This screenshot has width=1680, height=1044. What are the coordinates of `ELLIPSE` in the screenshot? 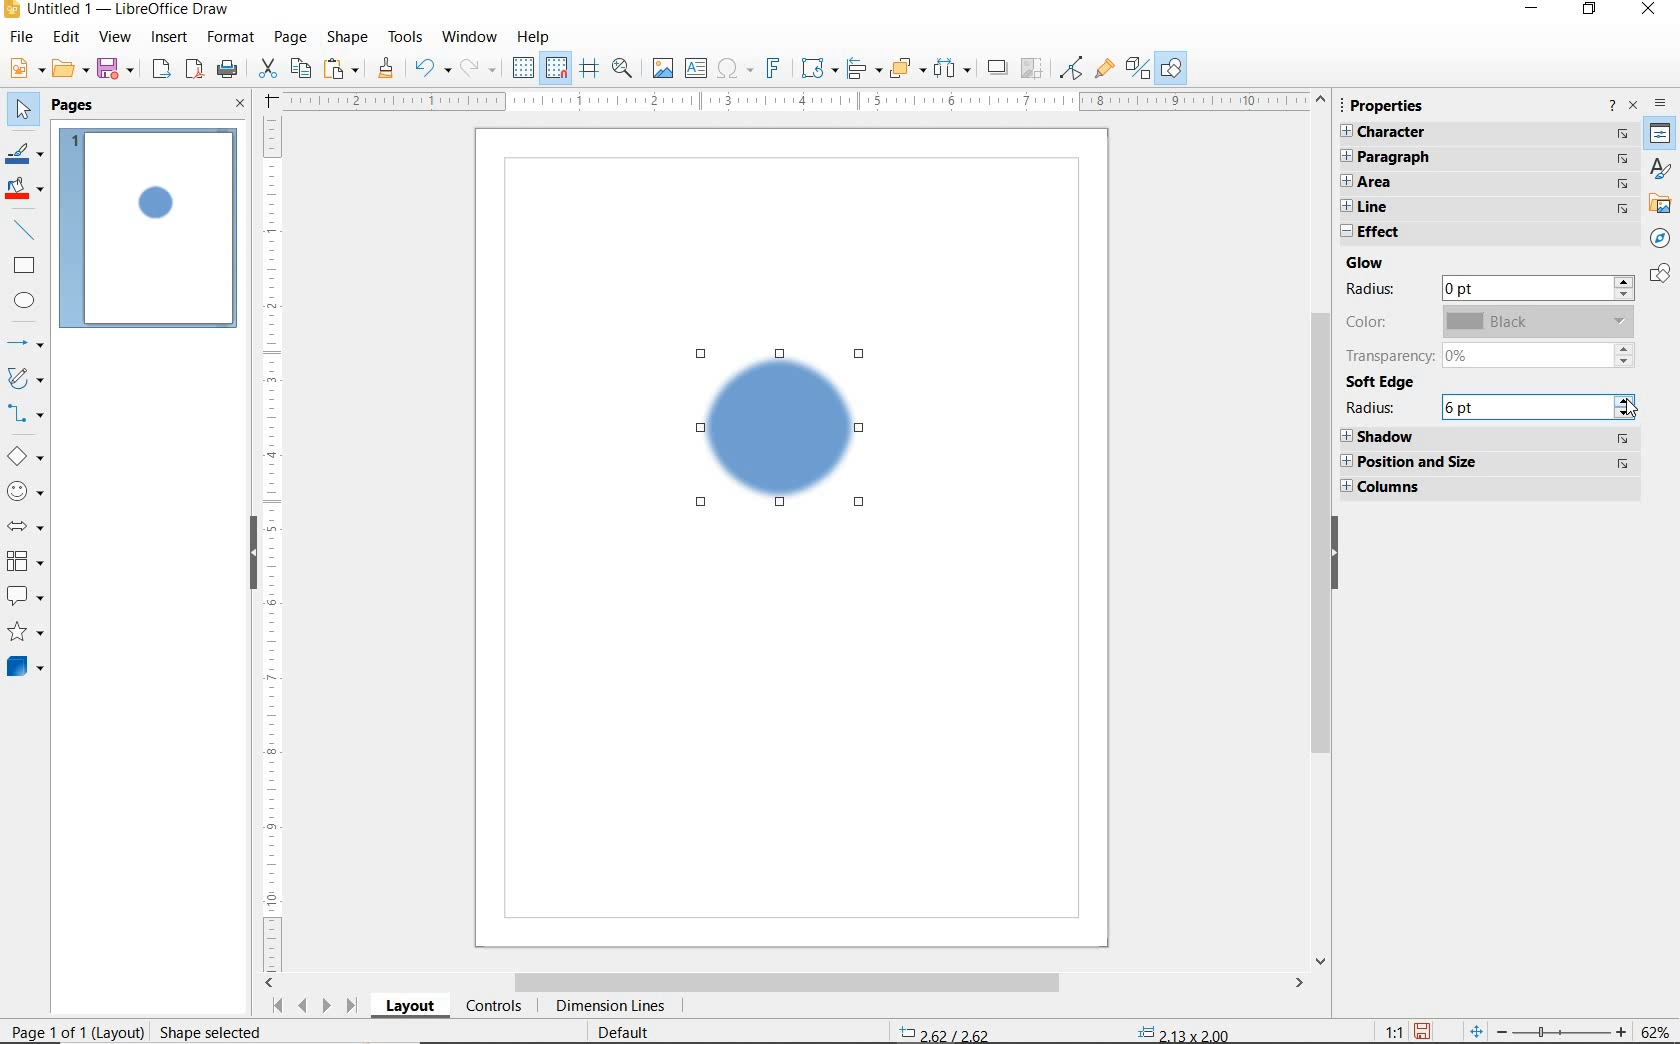 It's located at (27, 303).